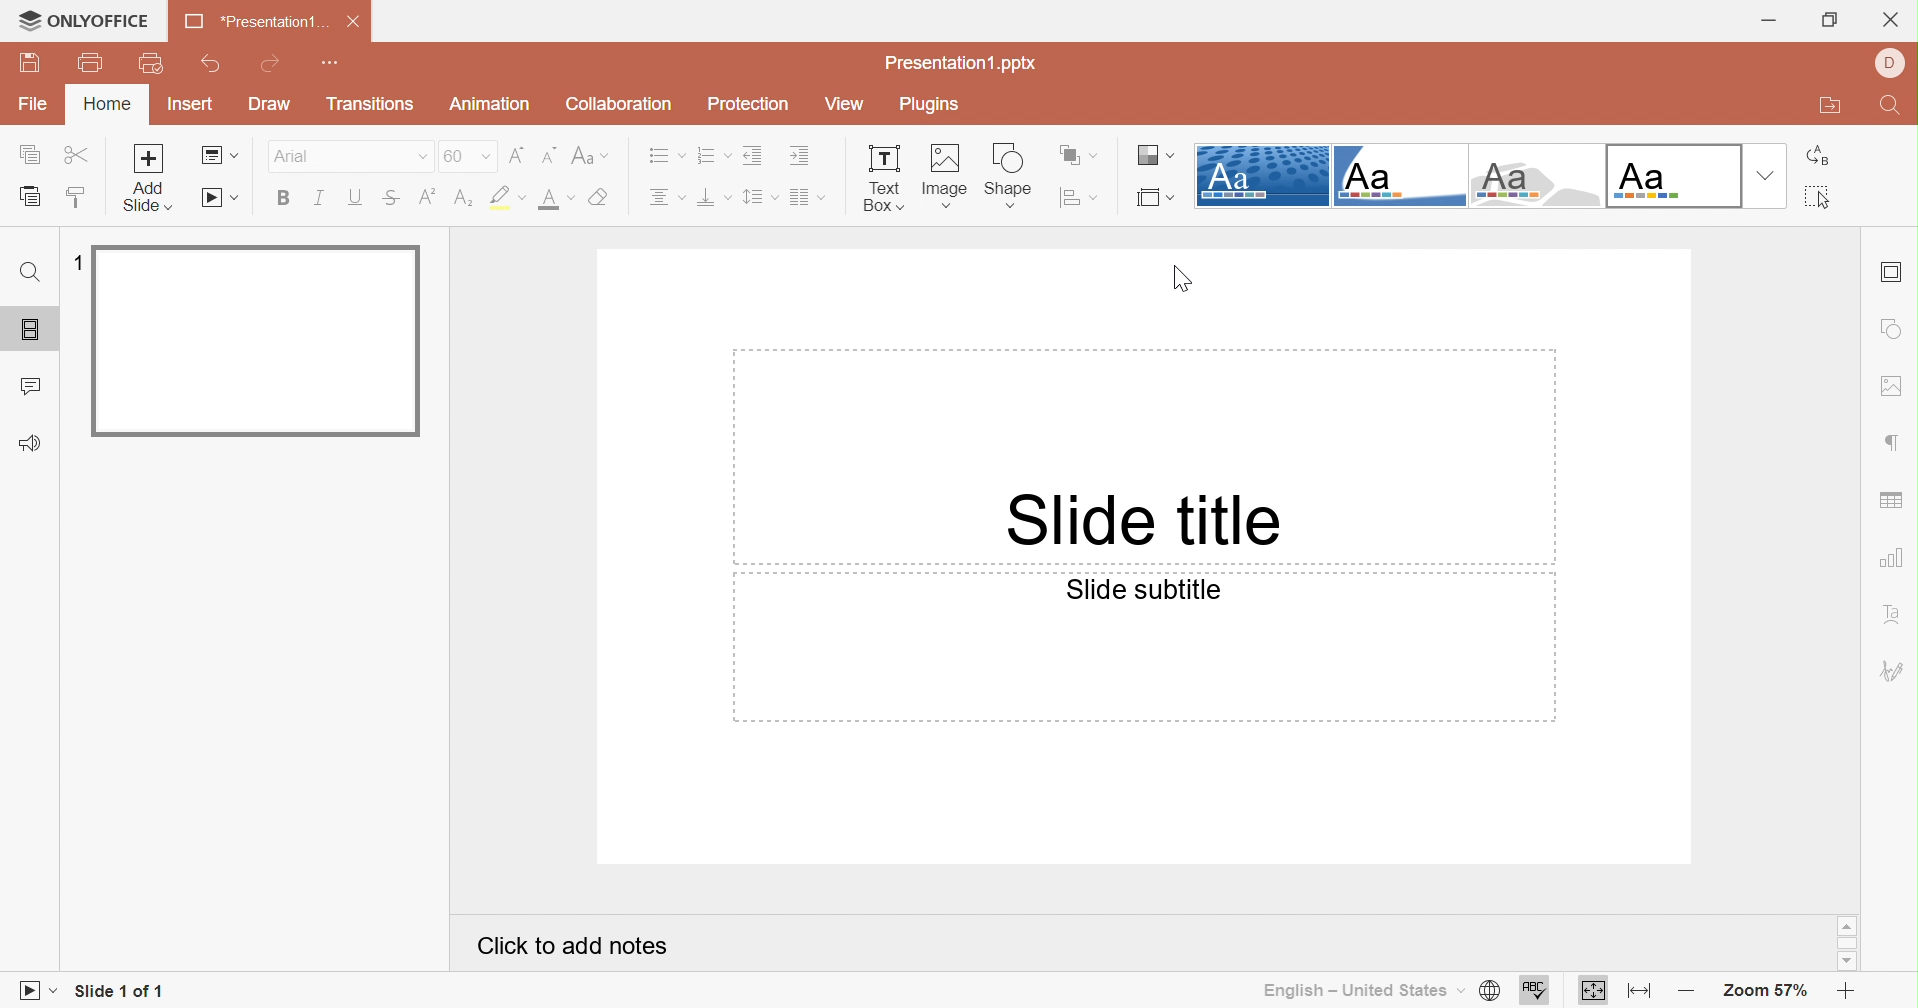 Image resolution: width=1918 pixels, height=1008 pixels. What do you see at coordinates (753, 102) in the screenshot?
I see `Protection` at bounding box center [753, 102].